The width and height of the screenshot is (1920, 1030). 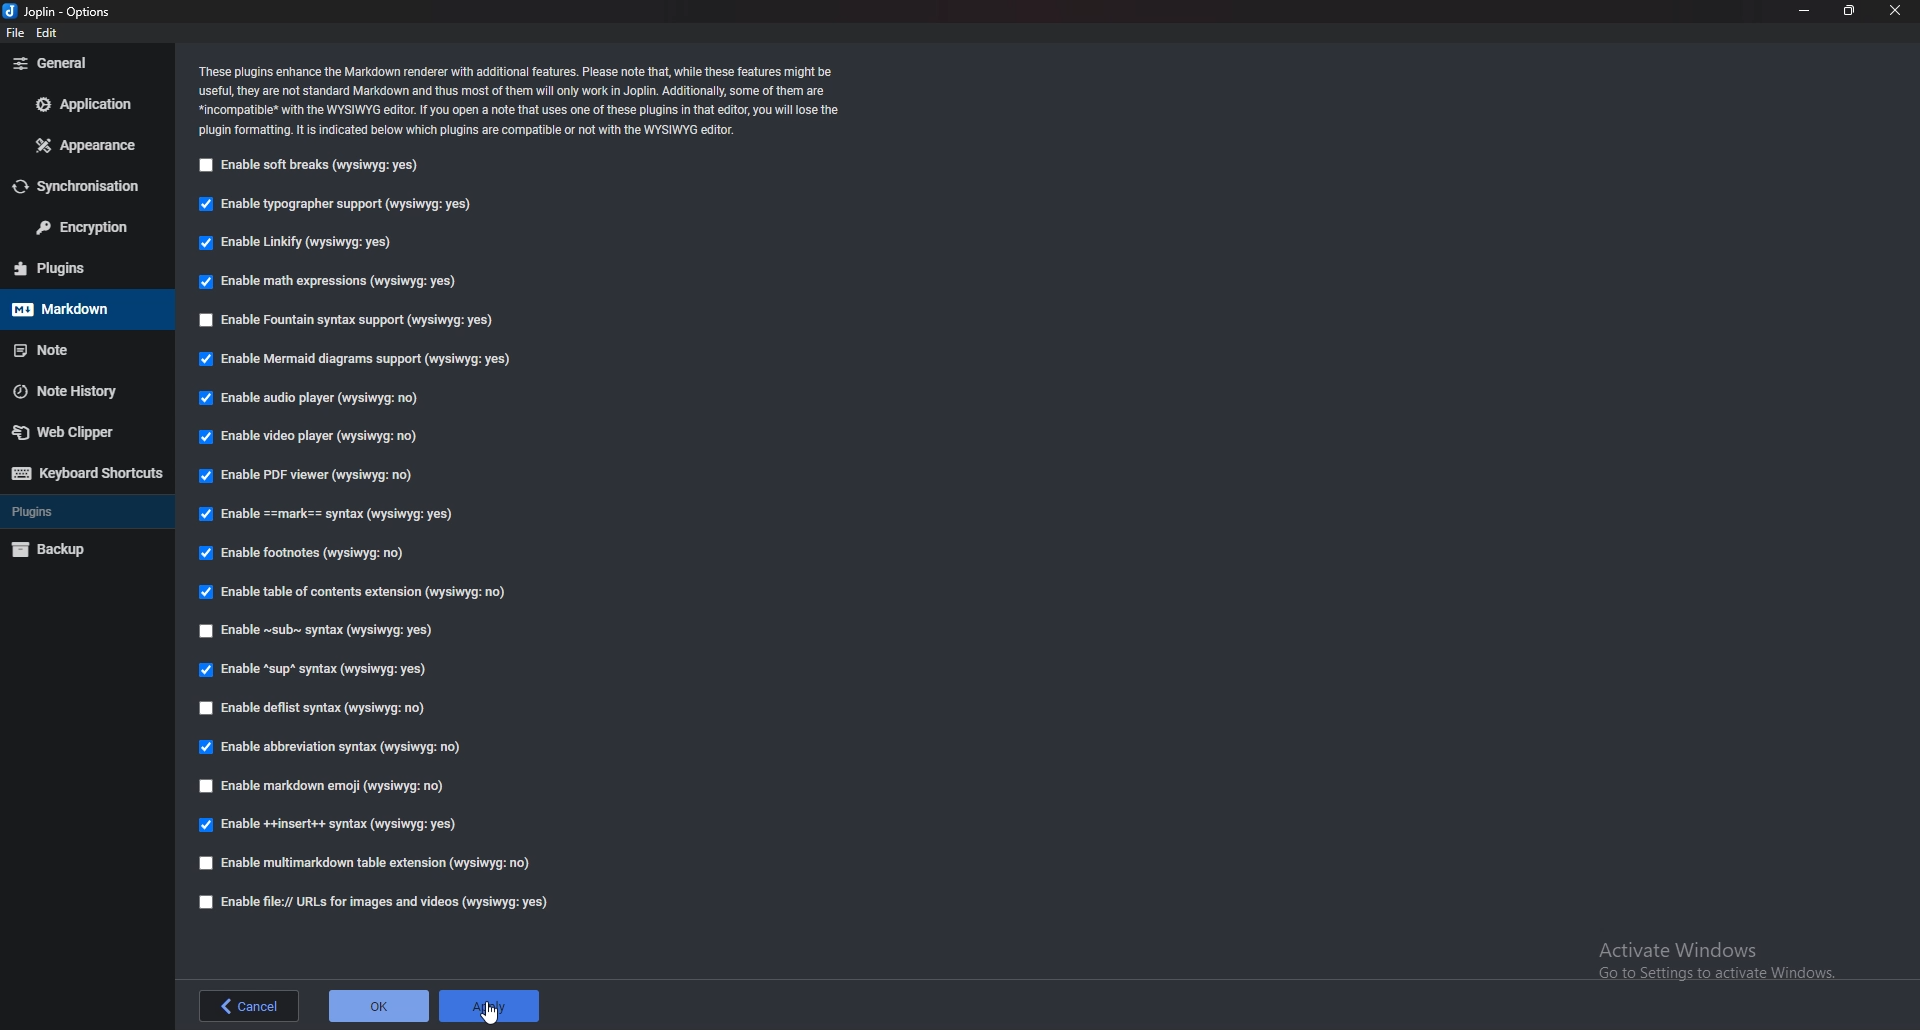 I want to click on  Enable footnotes, so click(x=307, y=552).